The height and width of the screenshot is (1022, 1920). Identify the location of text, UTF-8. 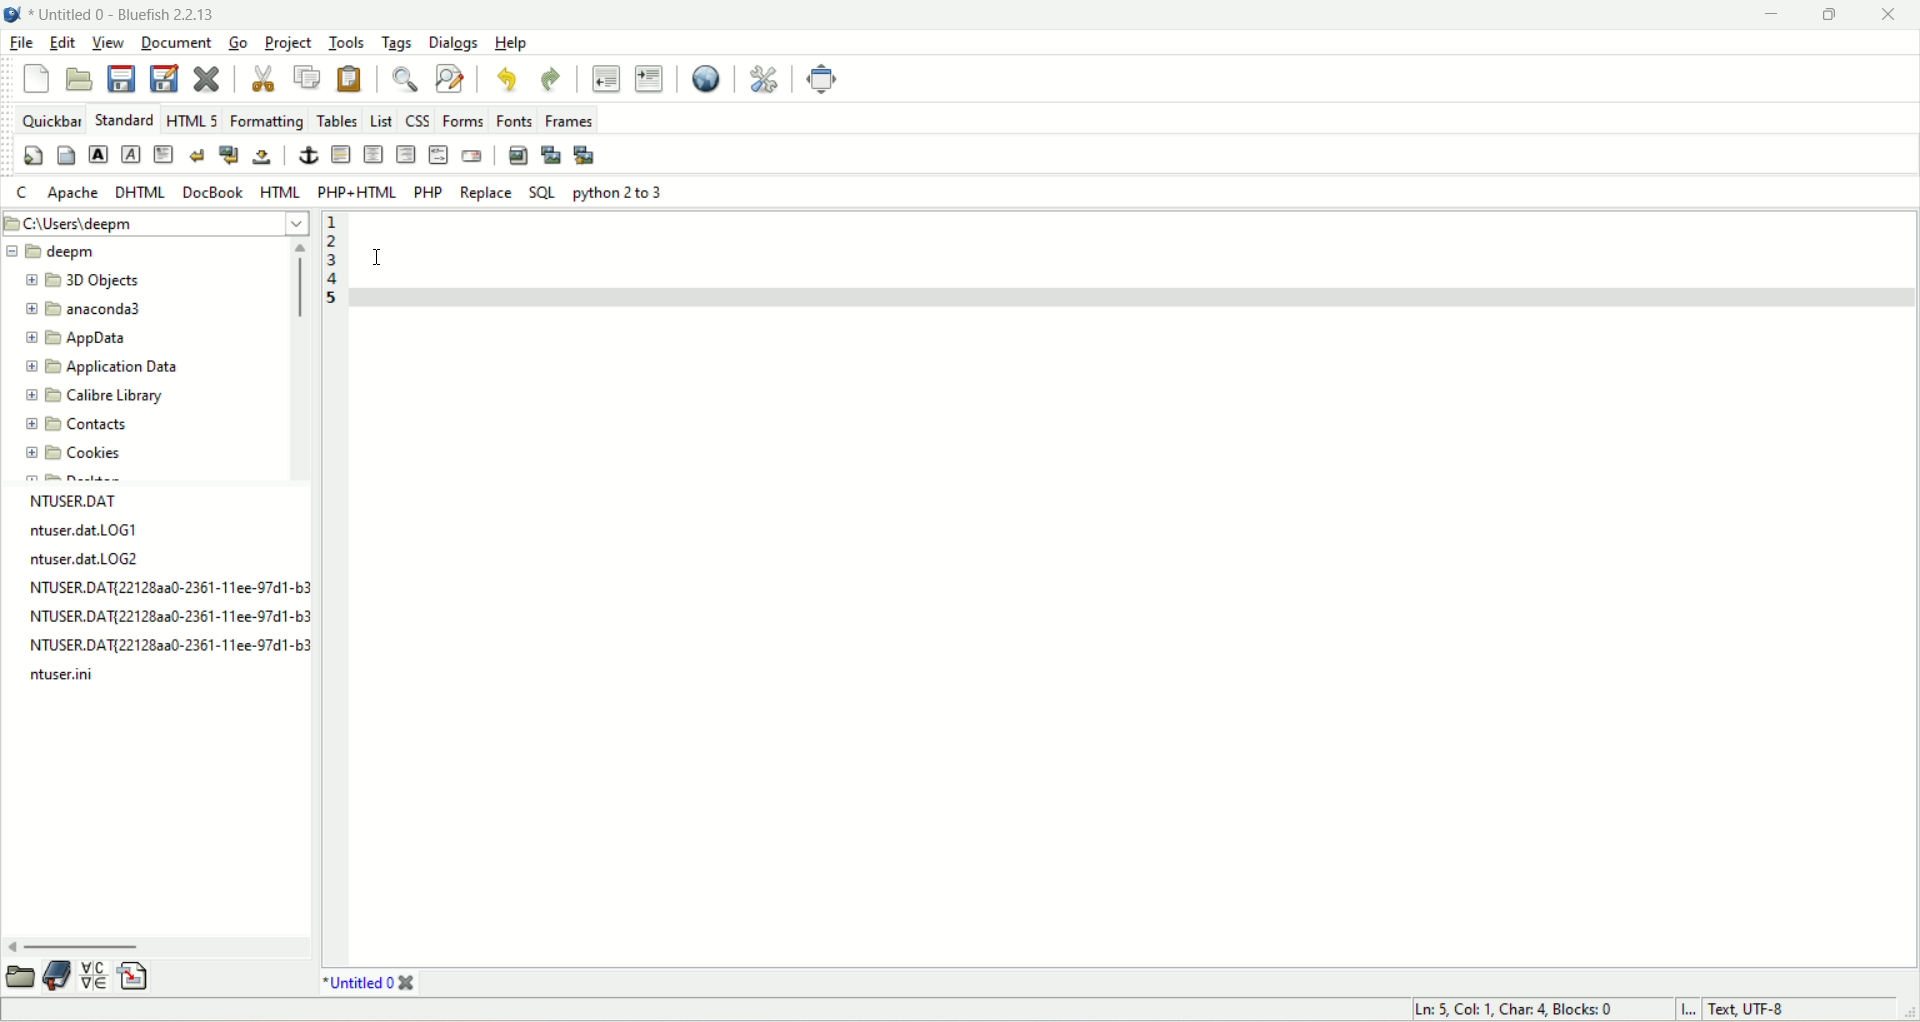
(1761, 1010).